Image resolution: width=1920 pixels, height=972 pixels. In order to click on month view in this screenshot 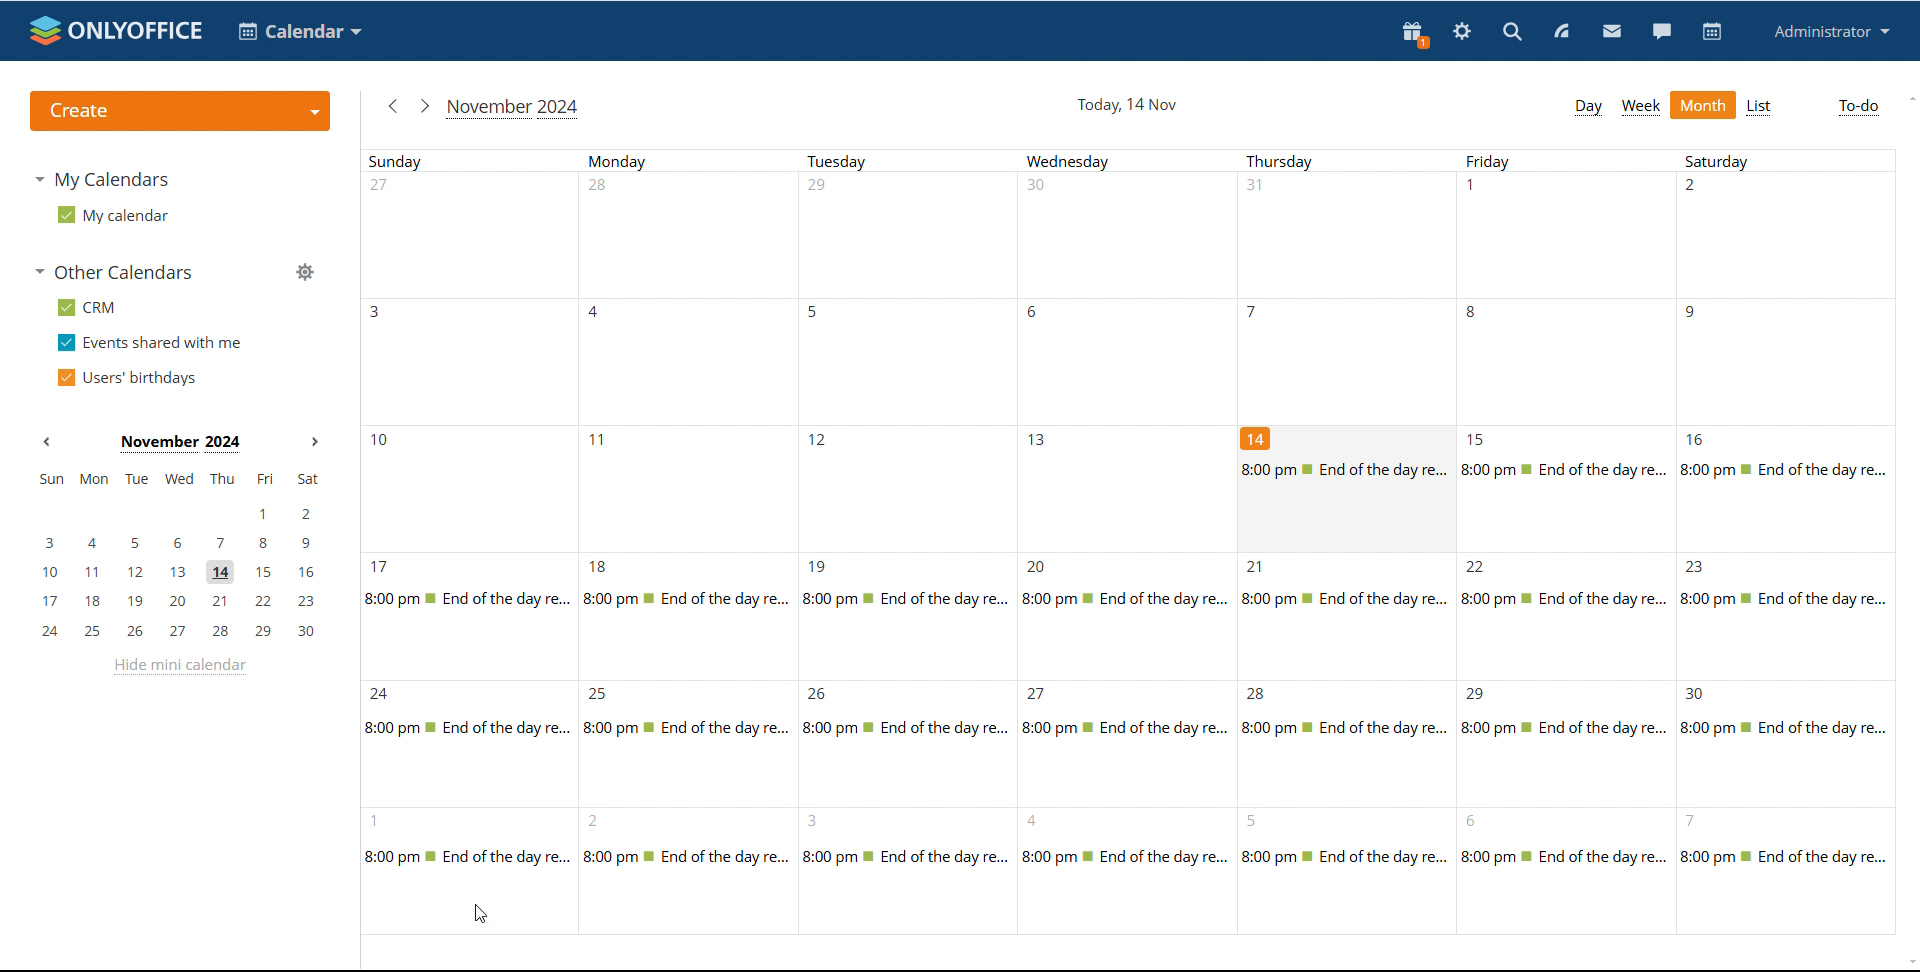, I will do `click(1702, 104)`.